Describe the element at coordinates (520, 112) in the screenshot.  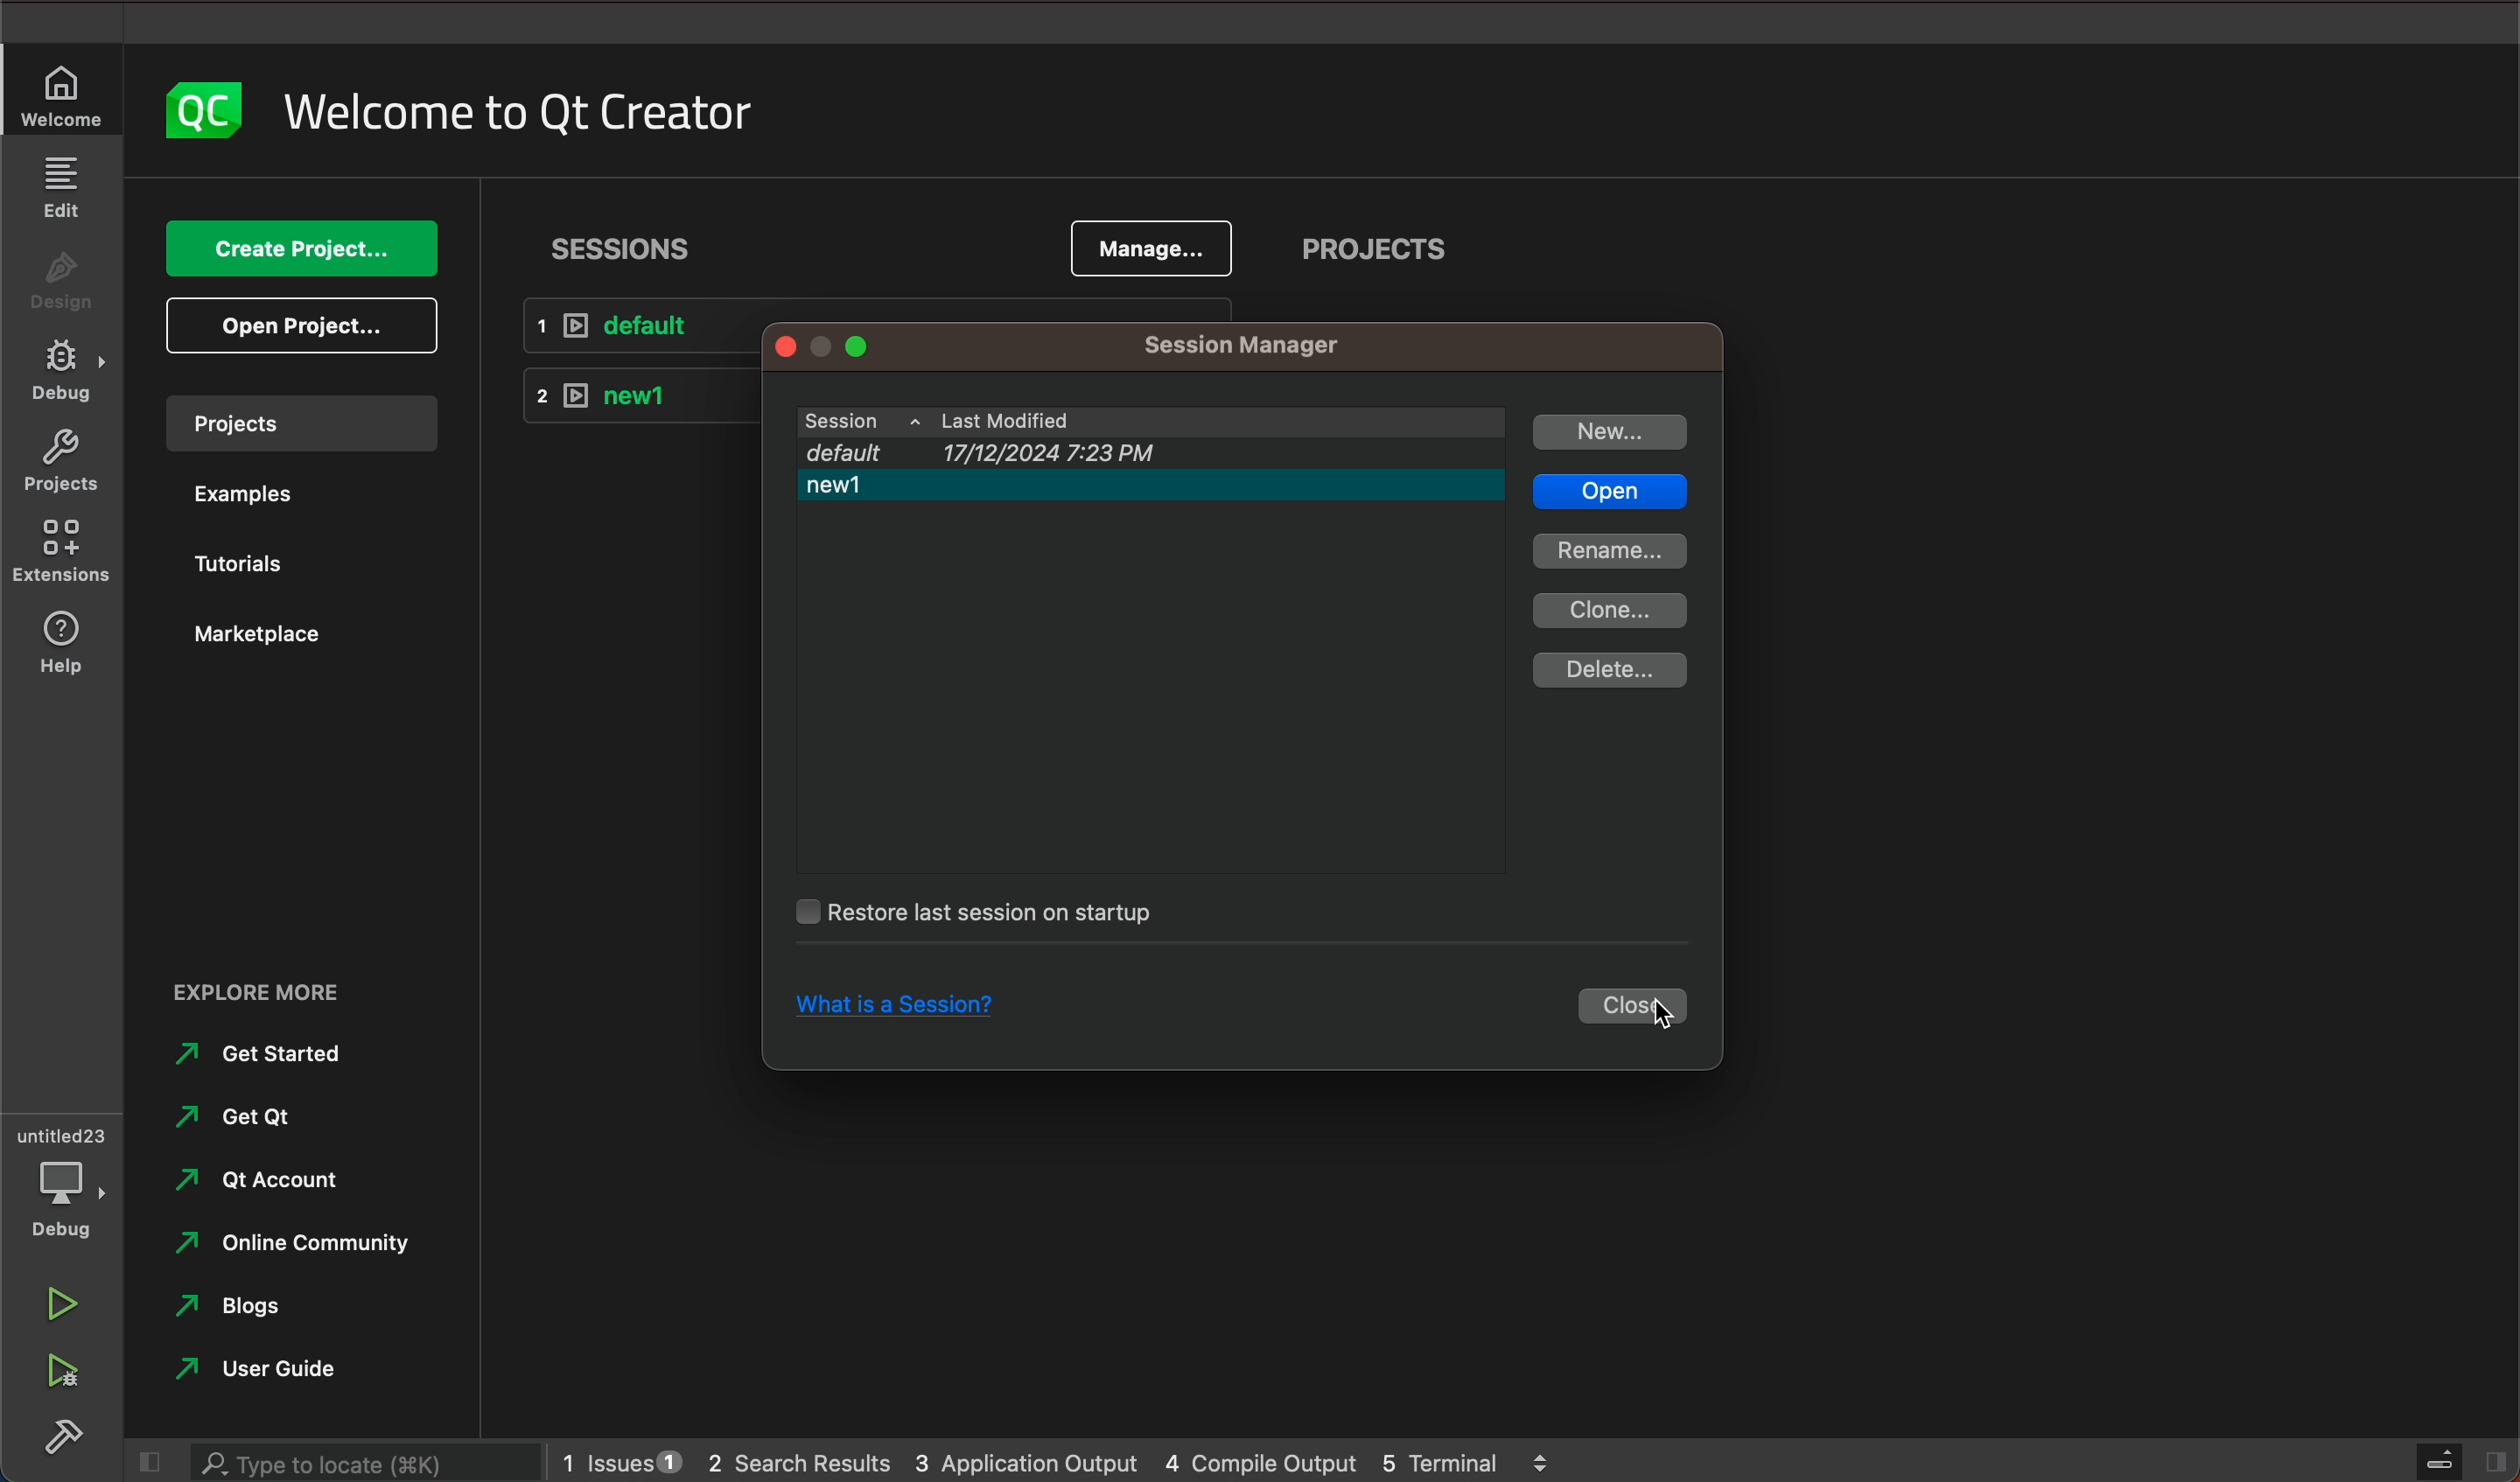
I see `welcome to Qt creator` at that location.